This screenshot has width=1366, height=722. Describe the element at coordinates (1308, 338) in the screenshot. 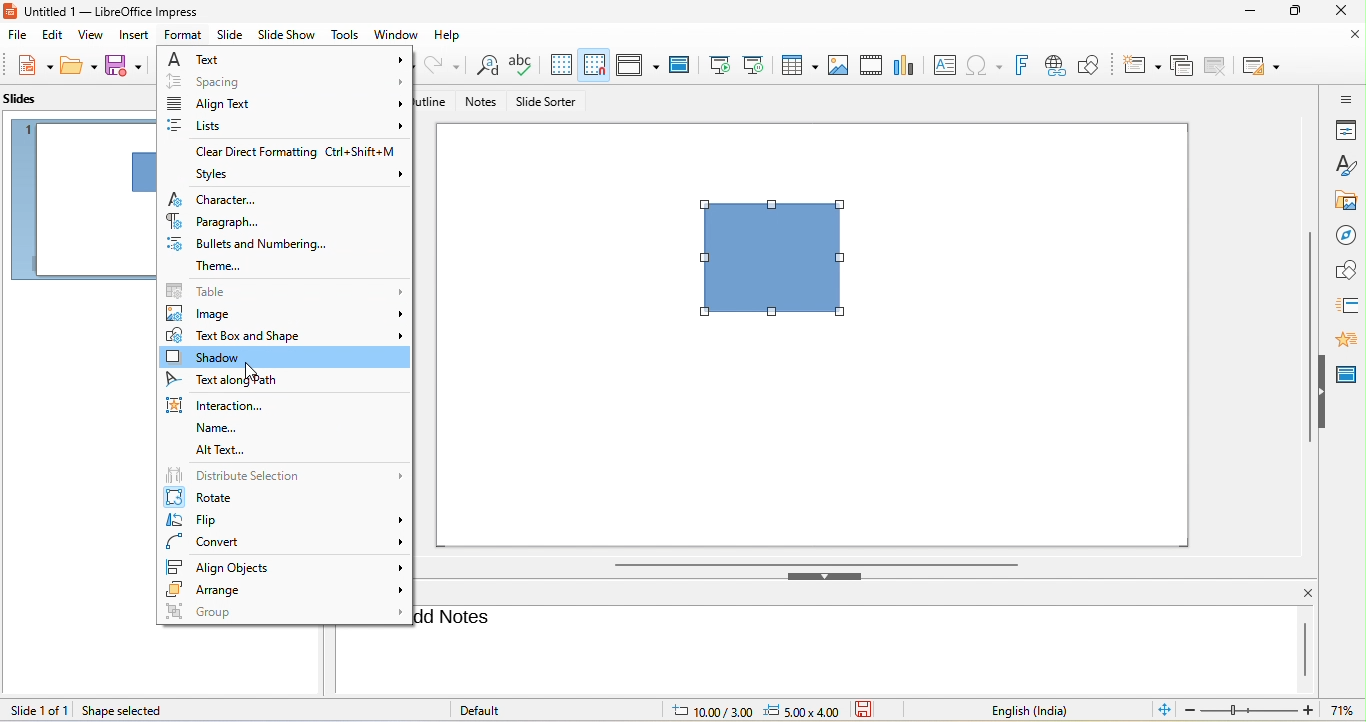

I see `vertical scroll bar` at that location.